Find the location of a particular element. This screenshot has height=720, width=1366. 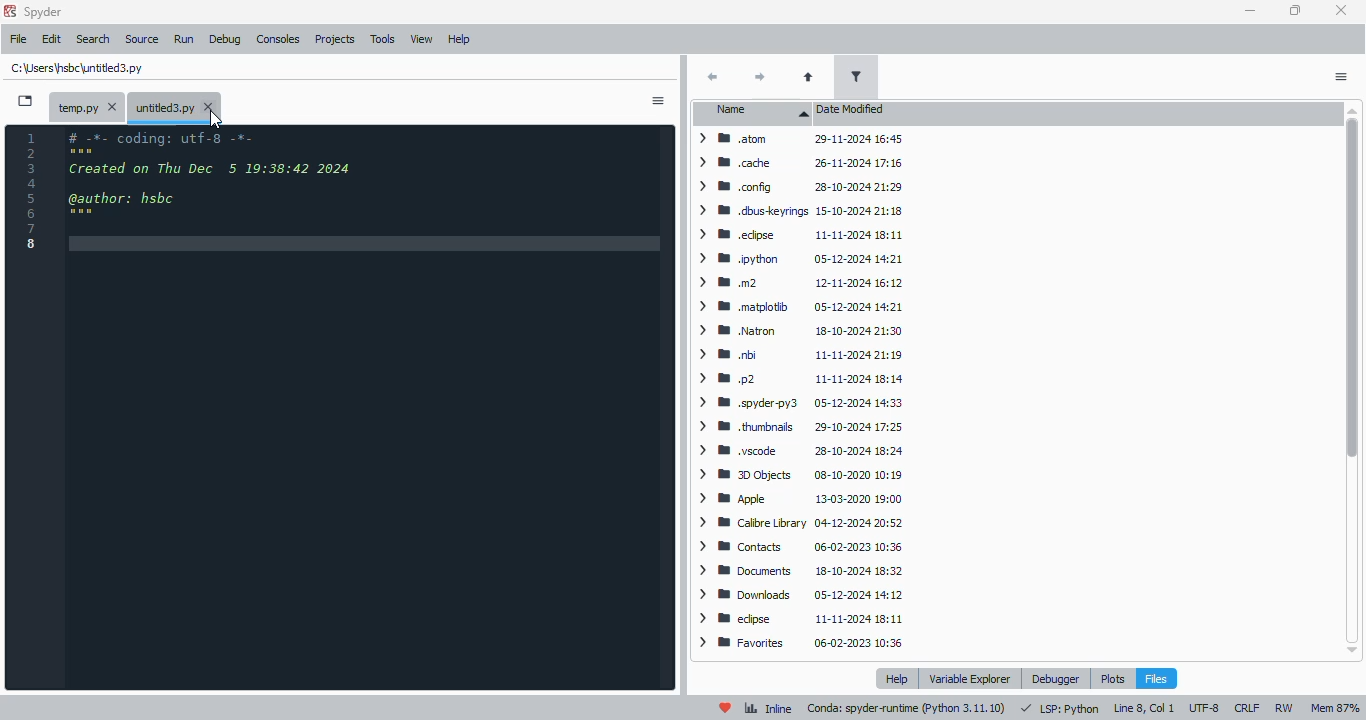

options is located at coordinates (658, 100).